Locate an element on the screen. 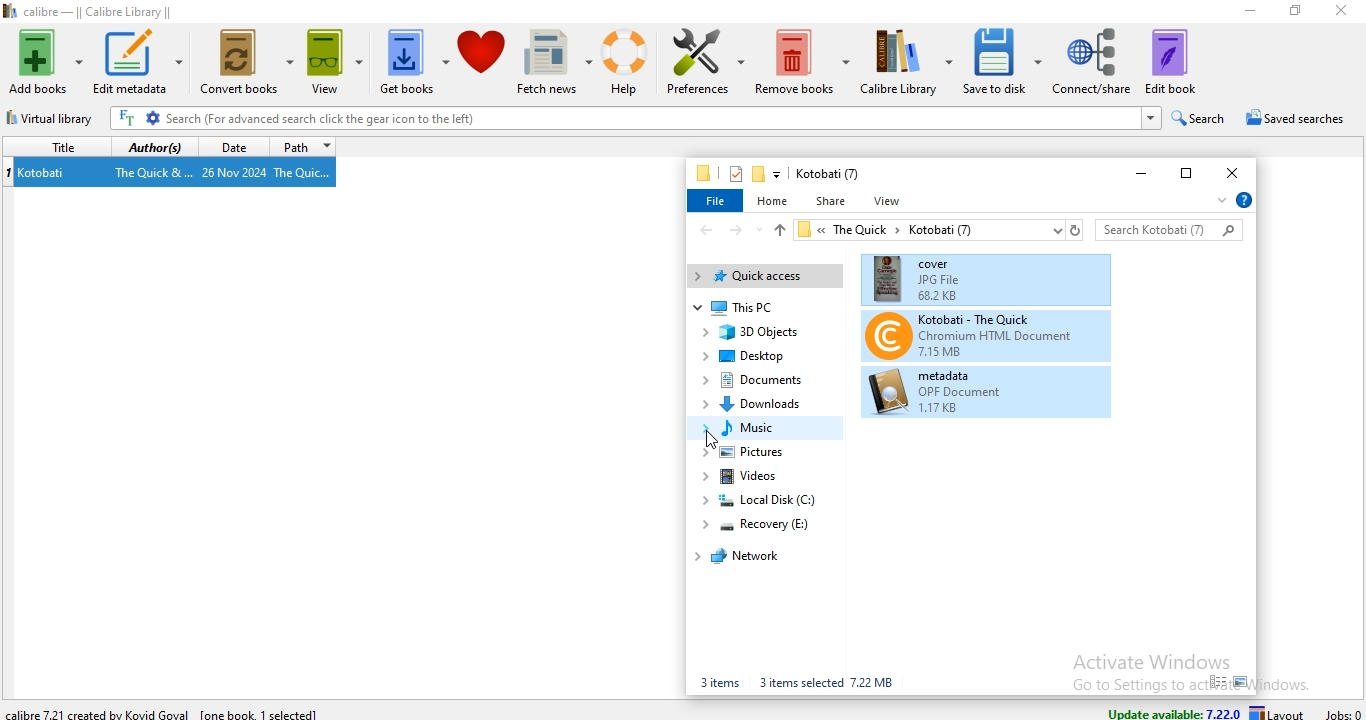 The image size is (1366, 720). documents is located at coordinates (759, 381).